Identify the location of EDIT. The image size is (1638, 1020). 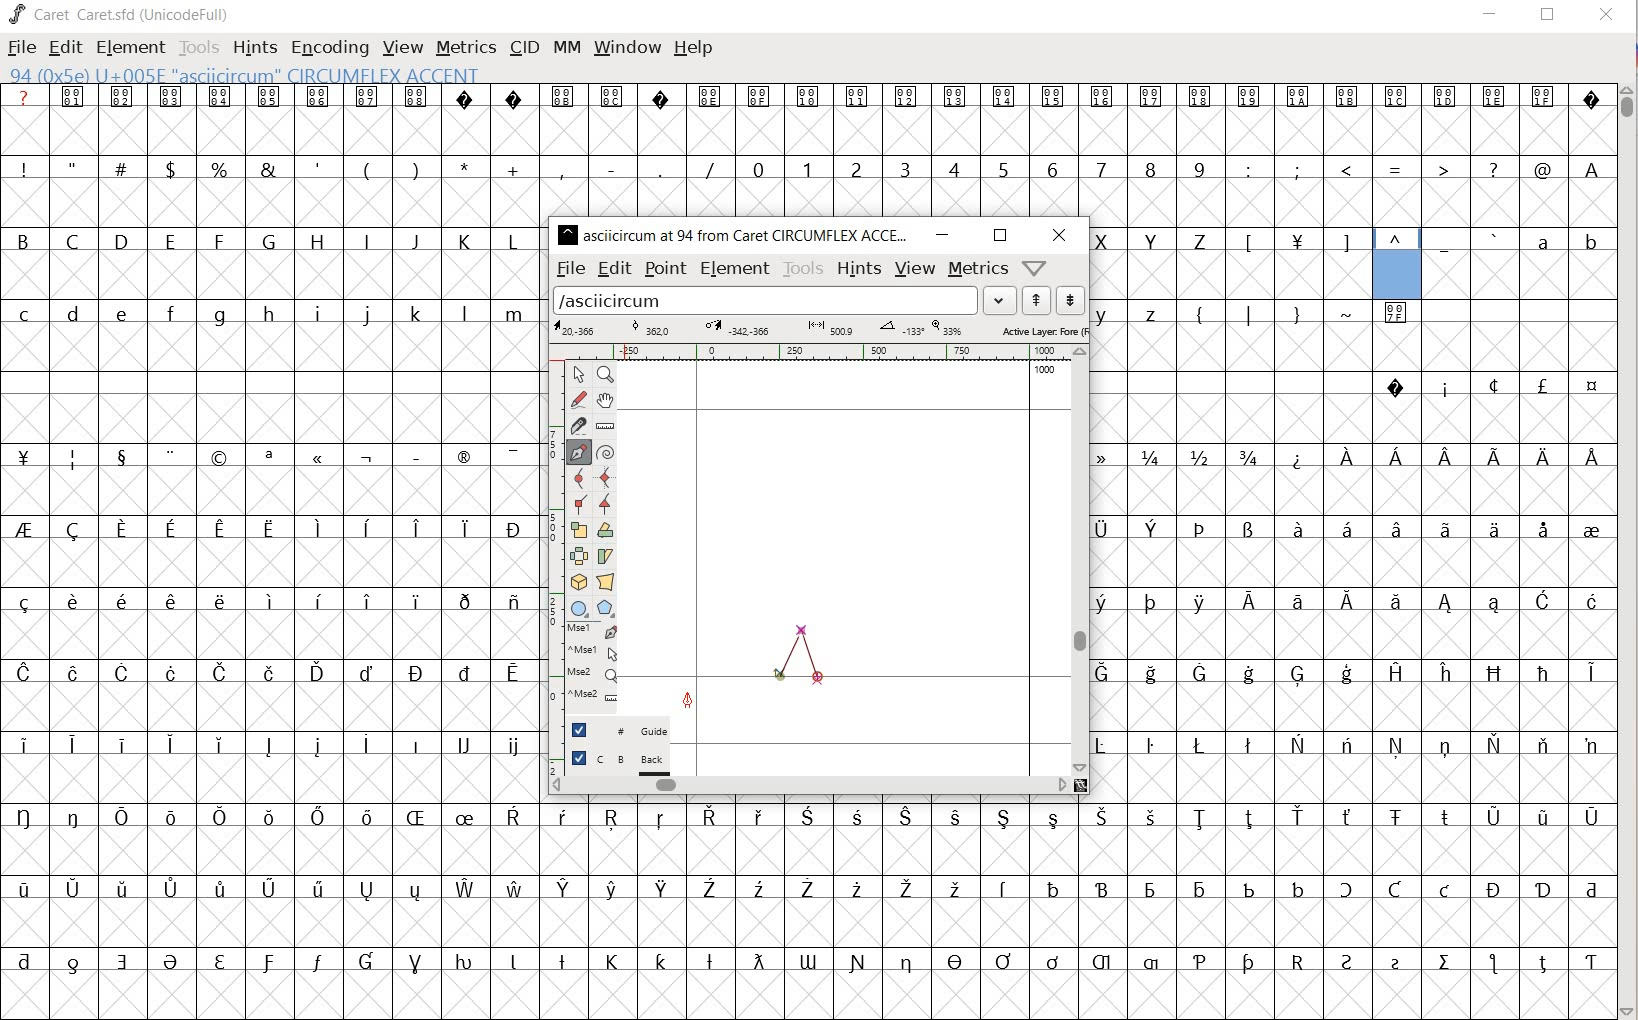
(67, 48).